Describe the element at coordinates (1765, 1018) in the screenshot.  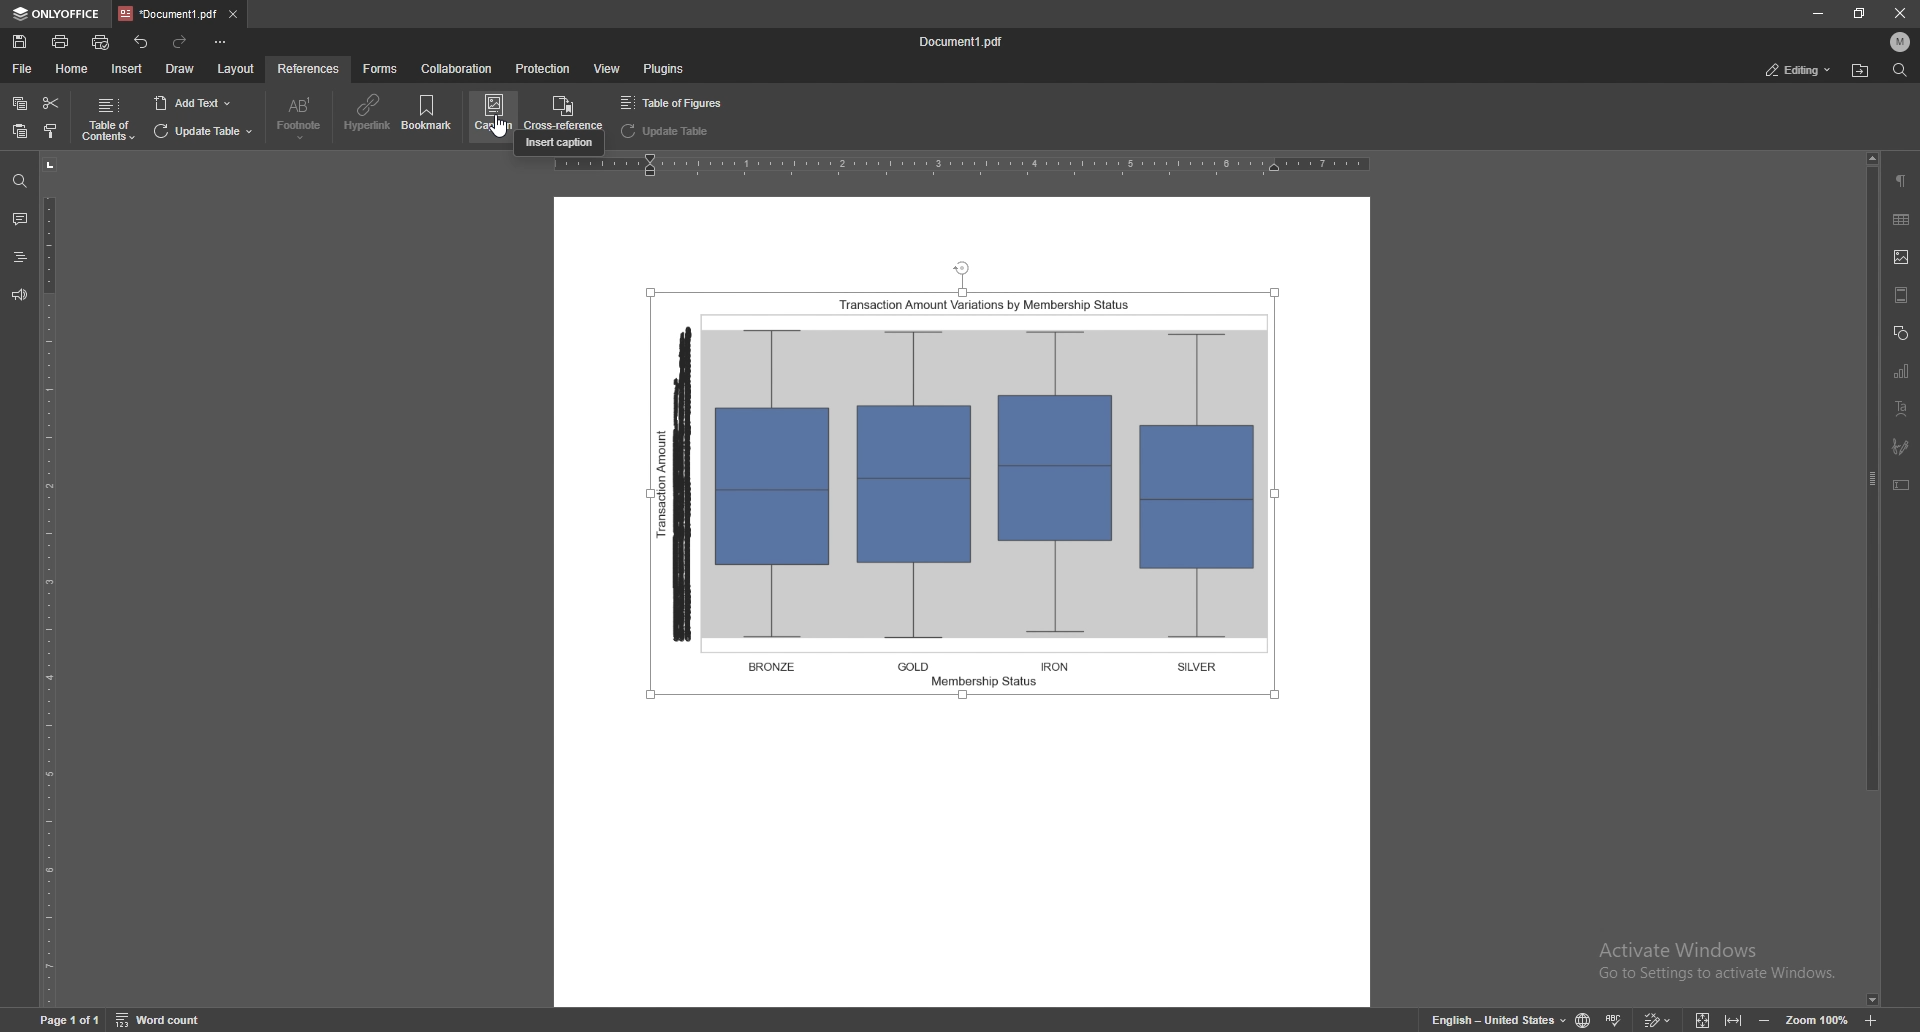
I see `zoom out` at that location.